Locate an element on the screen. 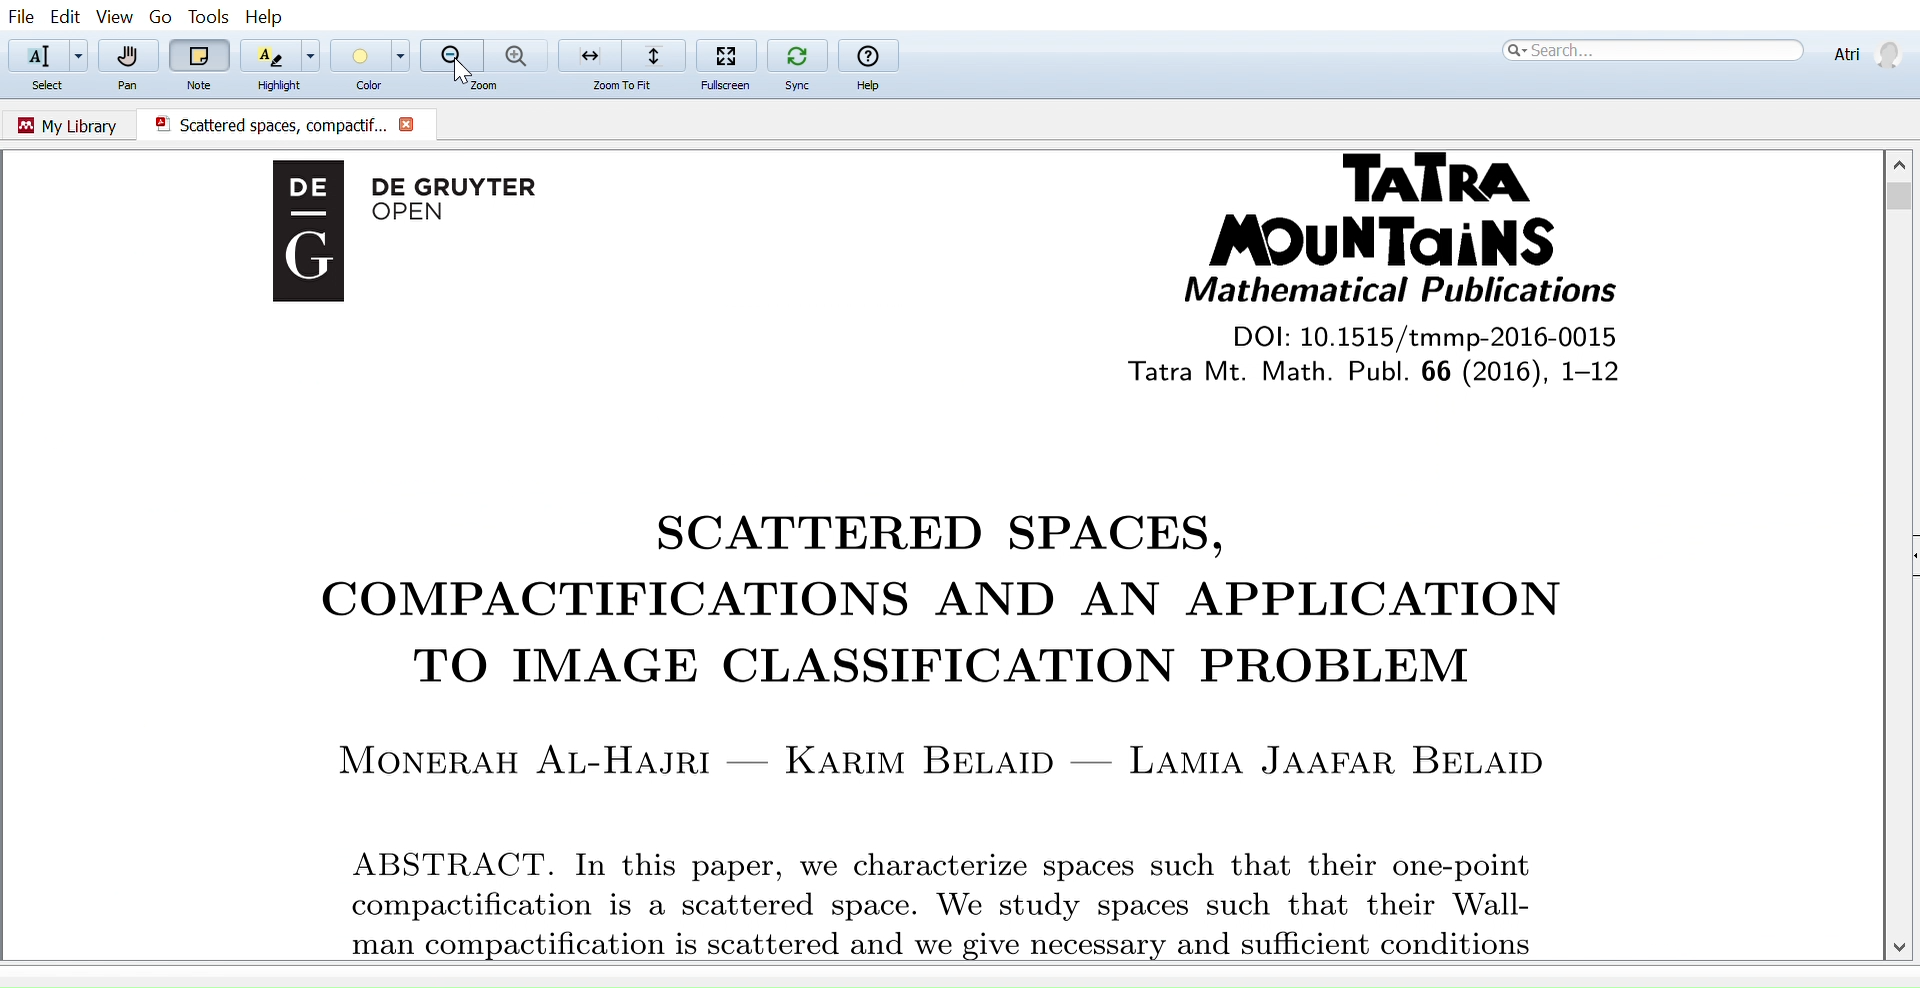  Pan is located at coordinates (131, 56).